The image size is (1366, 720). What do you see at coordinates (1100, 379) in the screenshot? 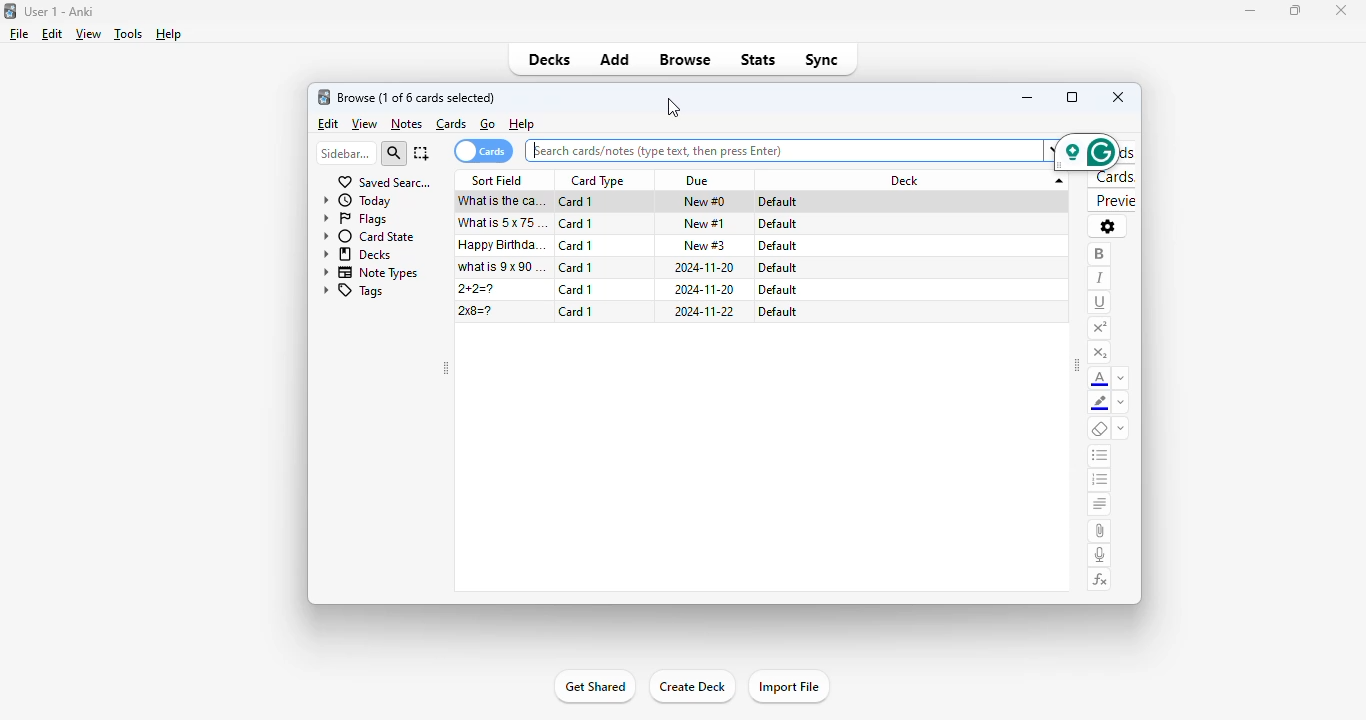
I see `text color` at bounding box center [1100, 379].